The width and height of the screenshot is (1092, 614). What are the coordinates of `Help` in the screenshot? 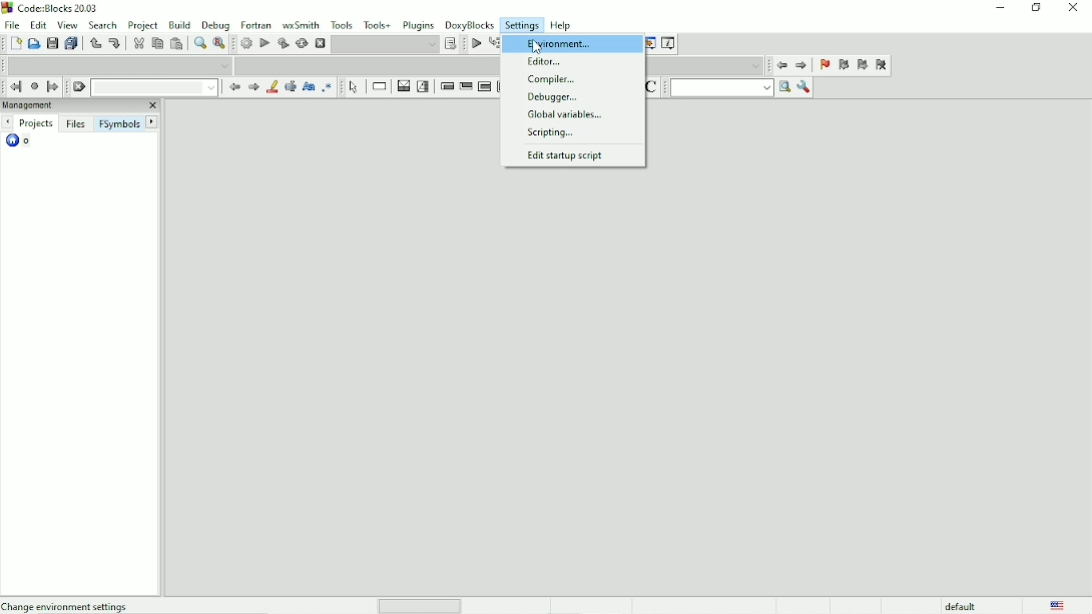 It's located at (560, 25).